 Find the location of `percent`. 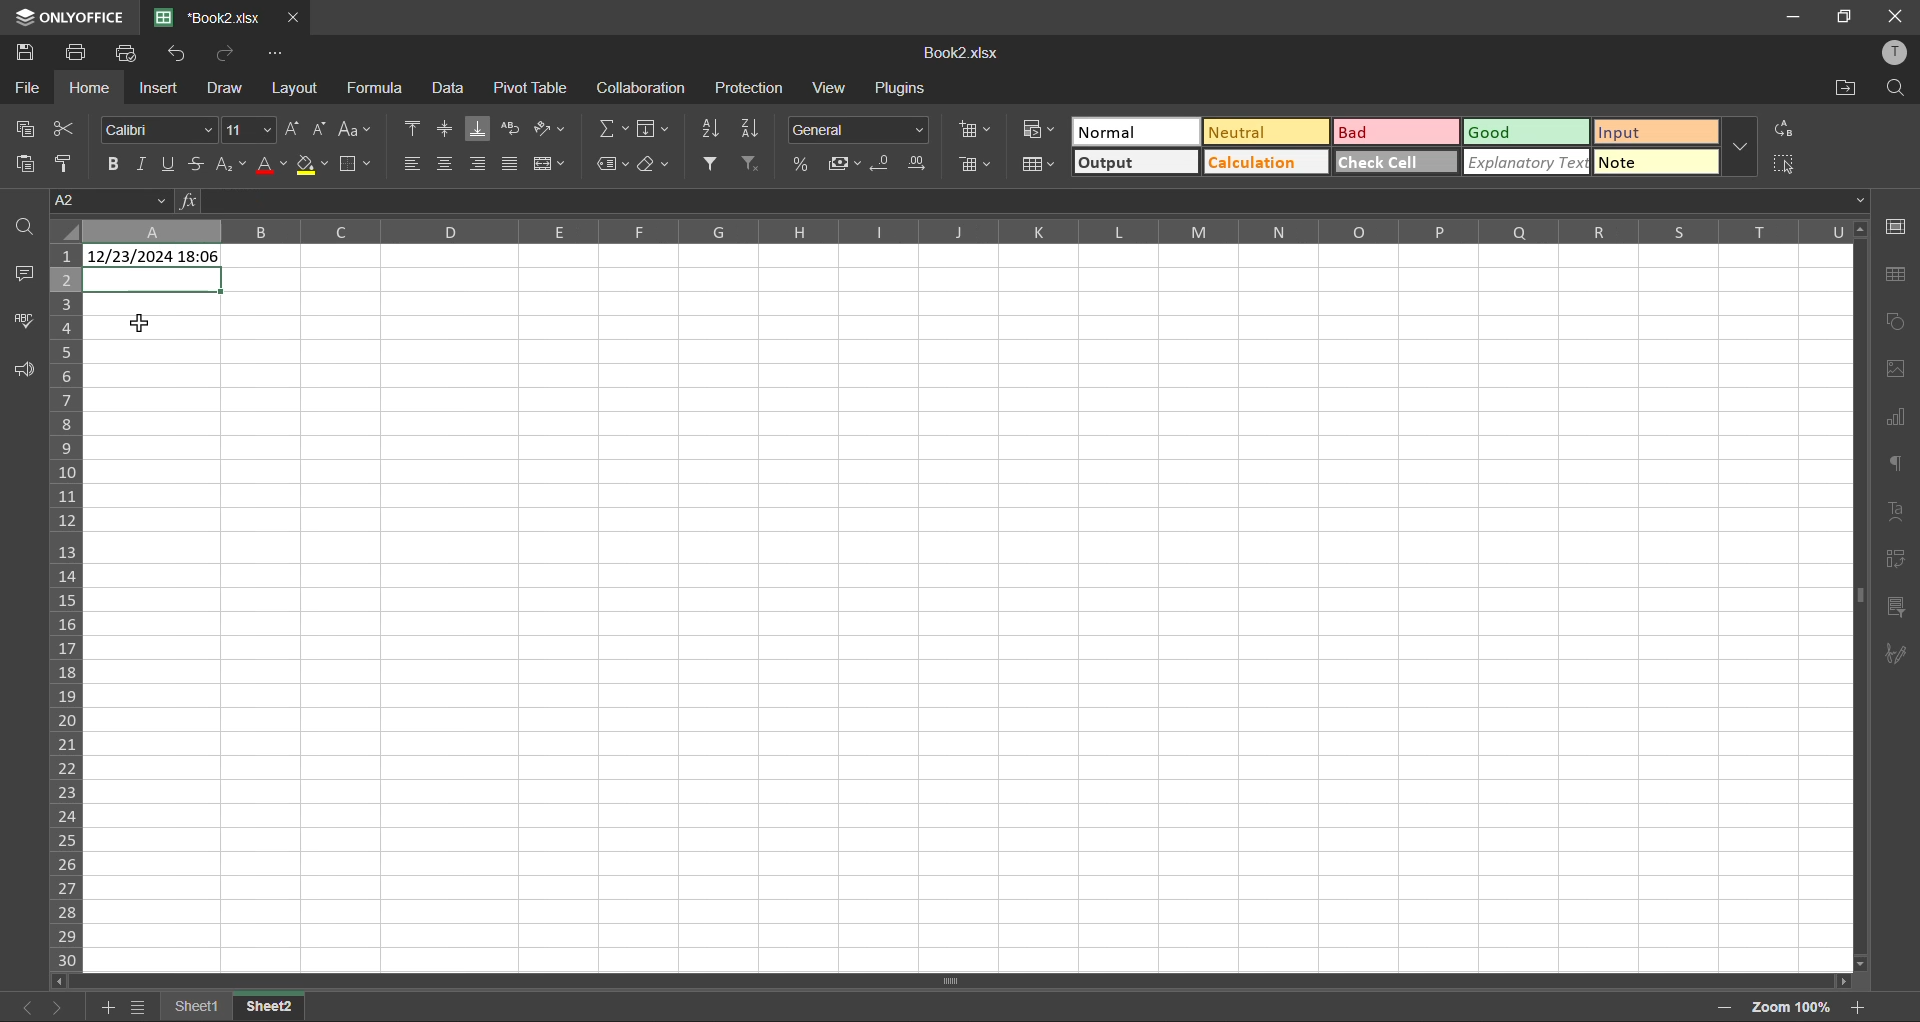

percent is located at coordinates (803, 163).